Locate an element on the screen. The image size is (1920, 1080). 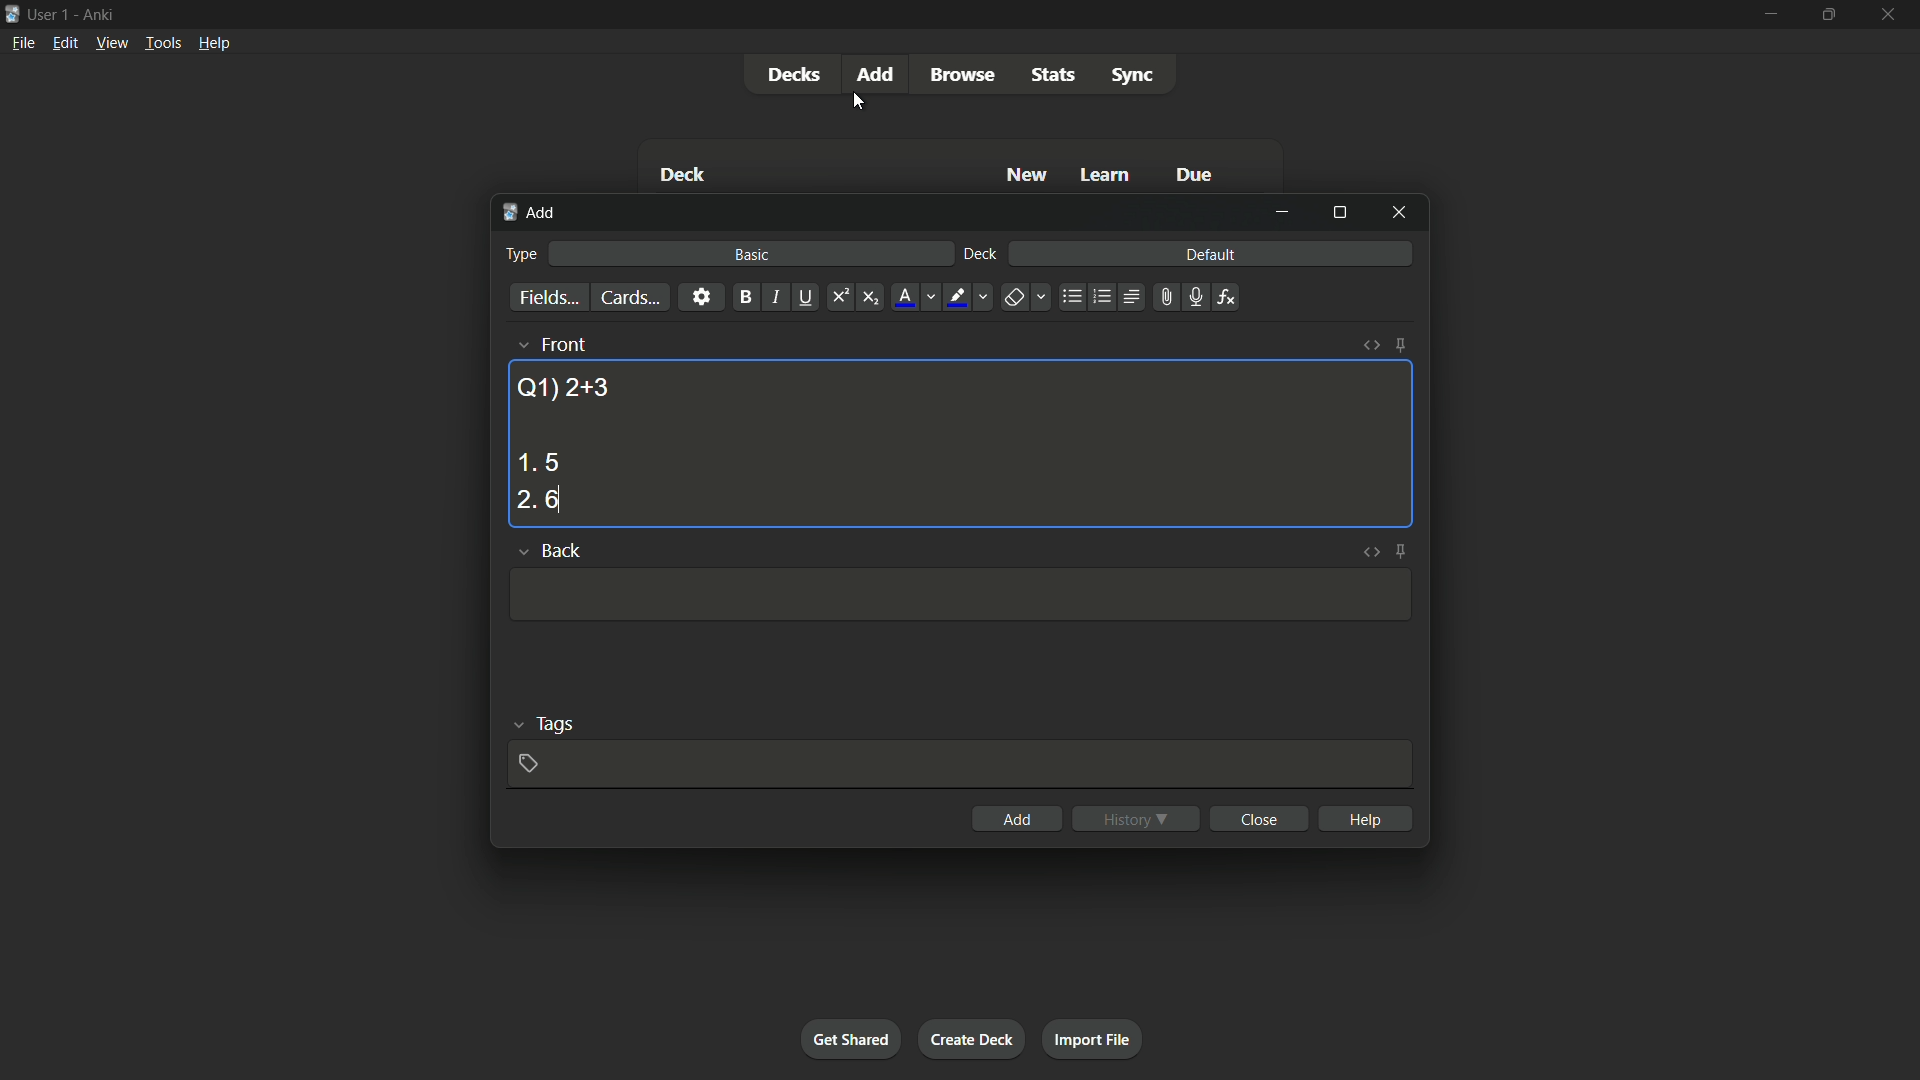
cursor is located at coordinates (859, 103).